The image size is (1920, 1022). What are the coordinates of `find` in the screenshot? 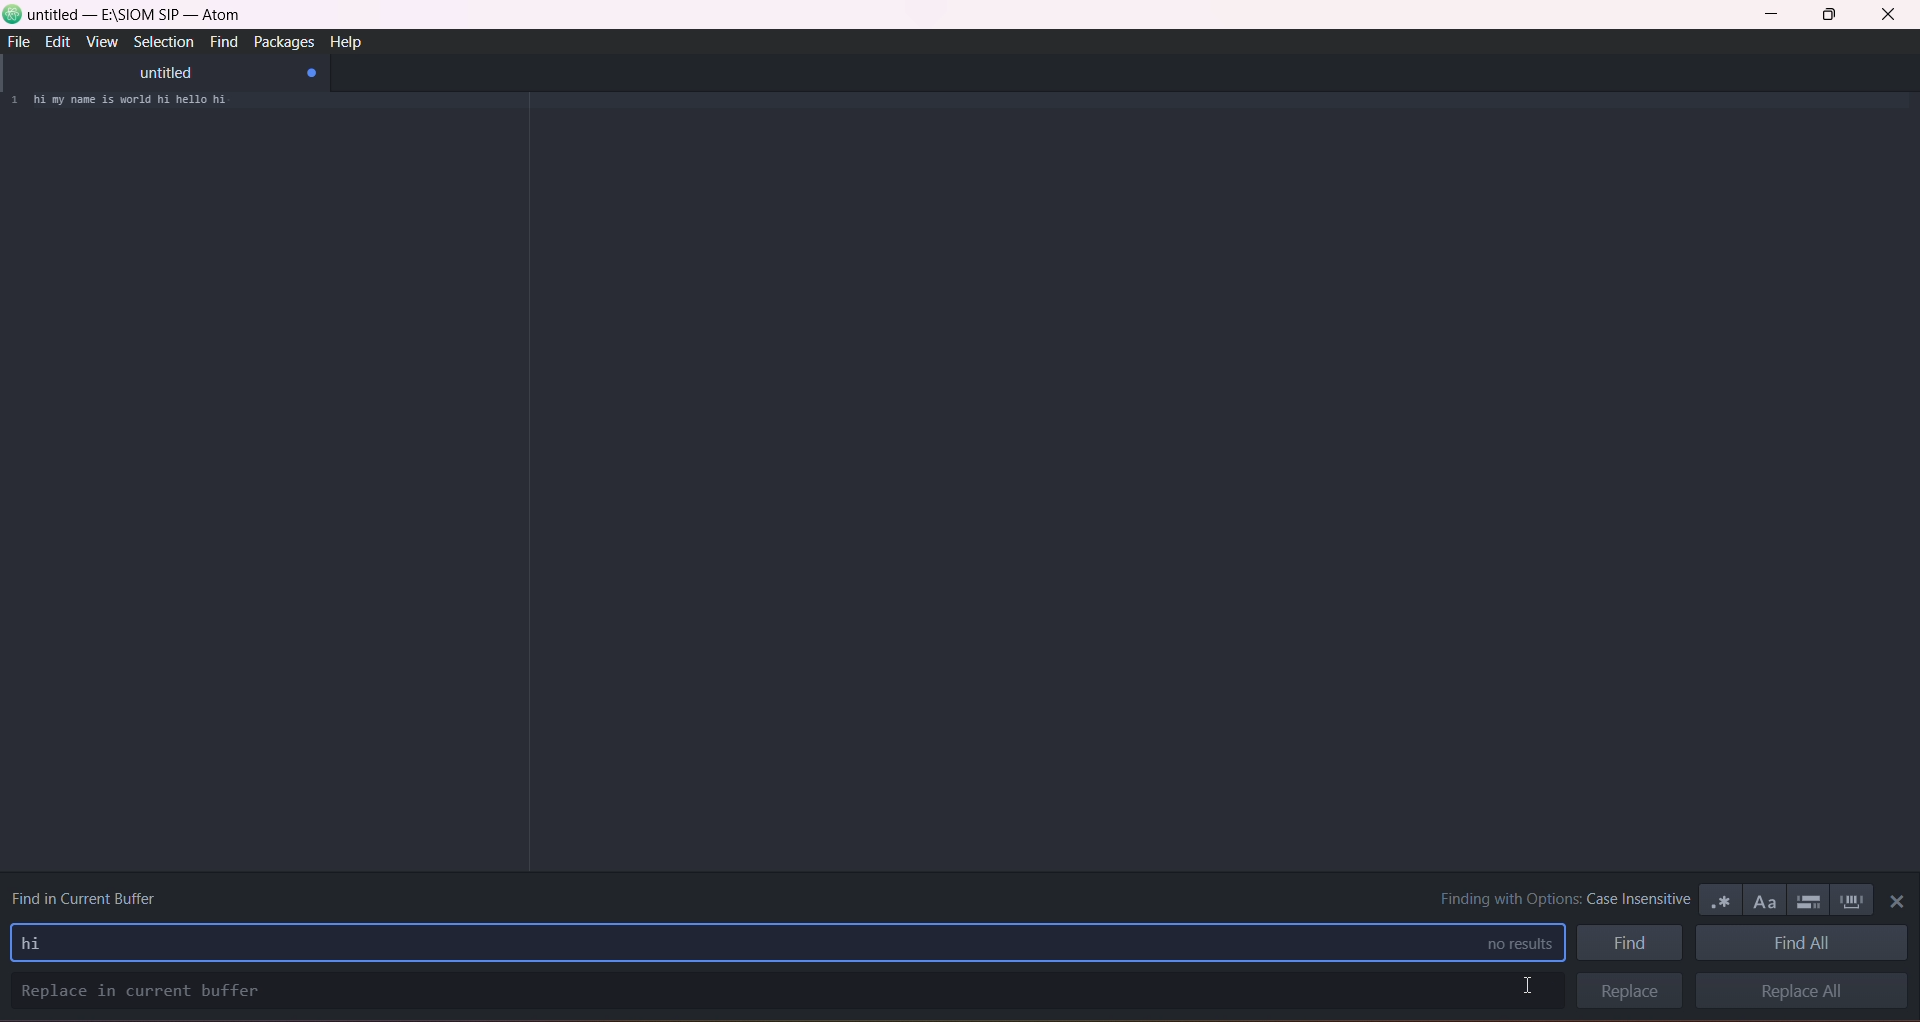 It's located at (1631, 942).